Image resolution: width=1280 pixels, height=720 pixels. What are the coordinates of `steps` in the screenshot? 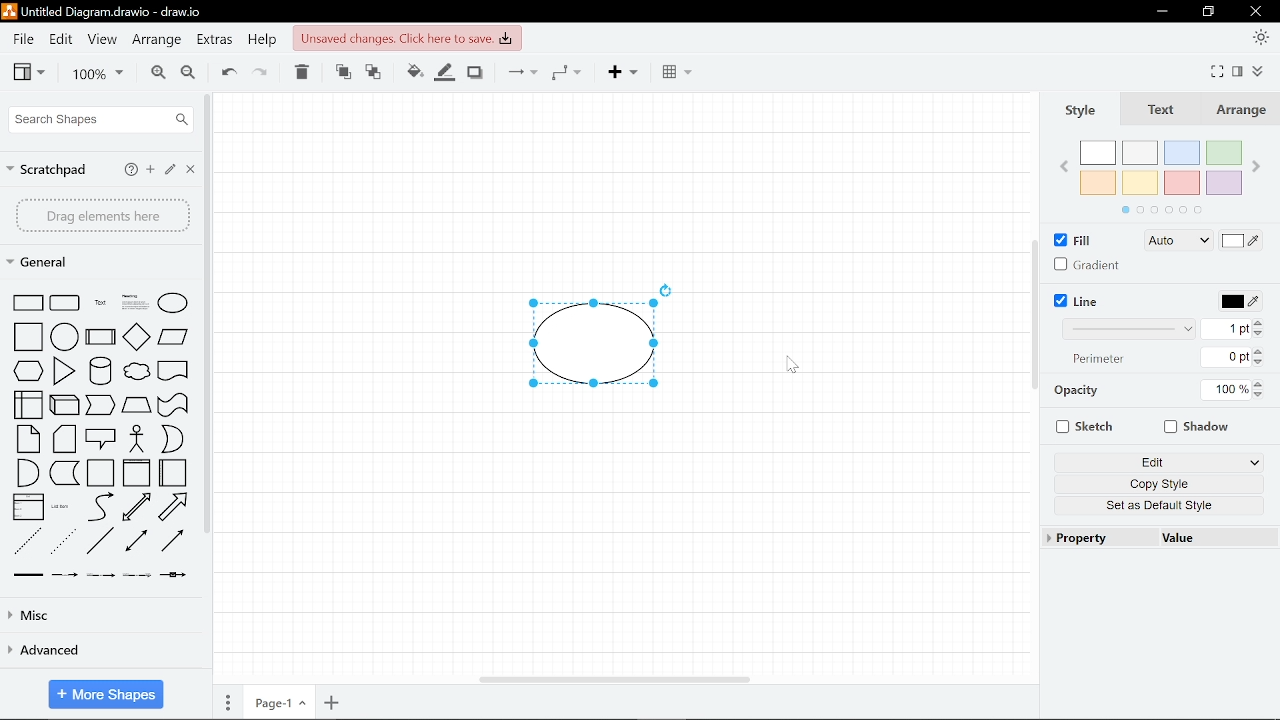 It's located at (102, 406).